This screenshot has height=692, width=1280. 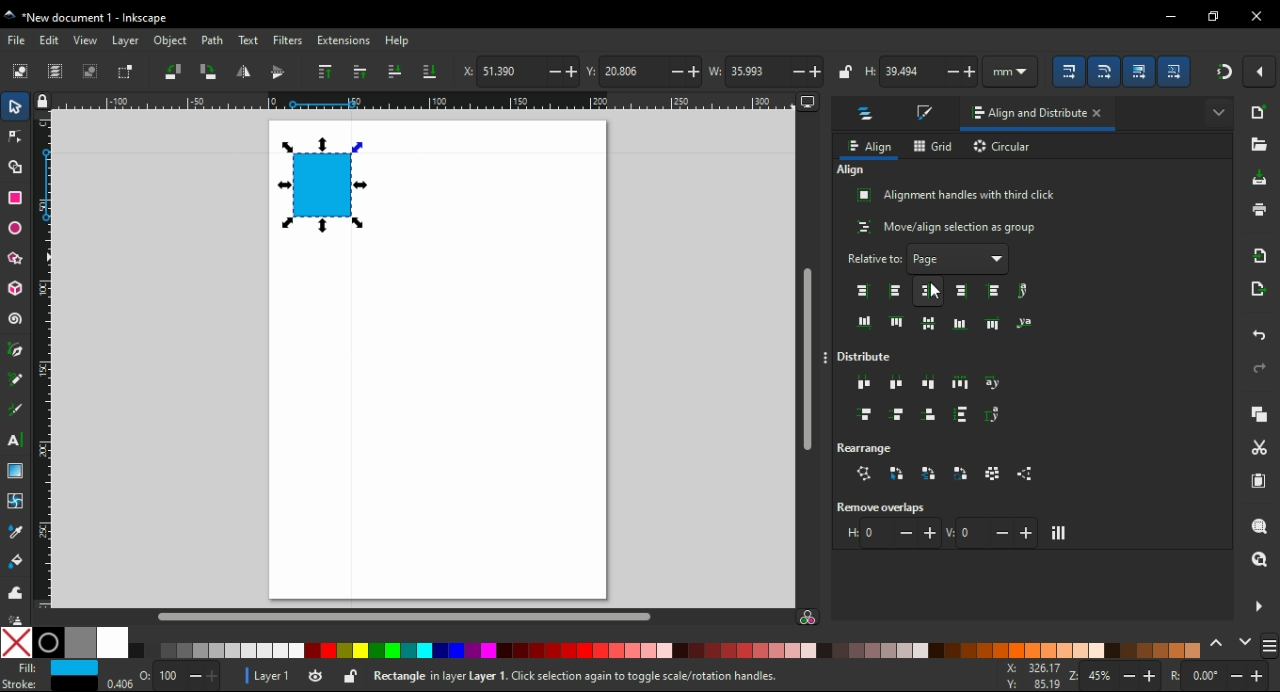 What do you see at coordinates (1028, 474) in the screenshot?
I see `unclump objects` at bounding box center [1028, 474].